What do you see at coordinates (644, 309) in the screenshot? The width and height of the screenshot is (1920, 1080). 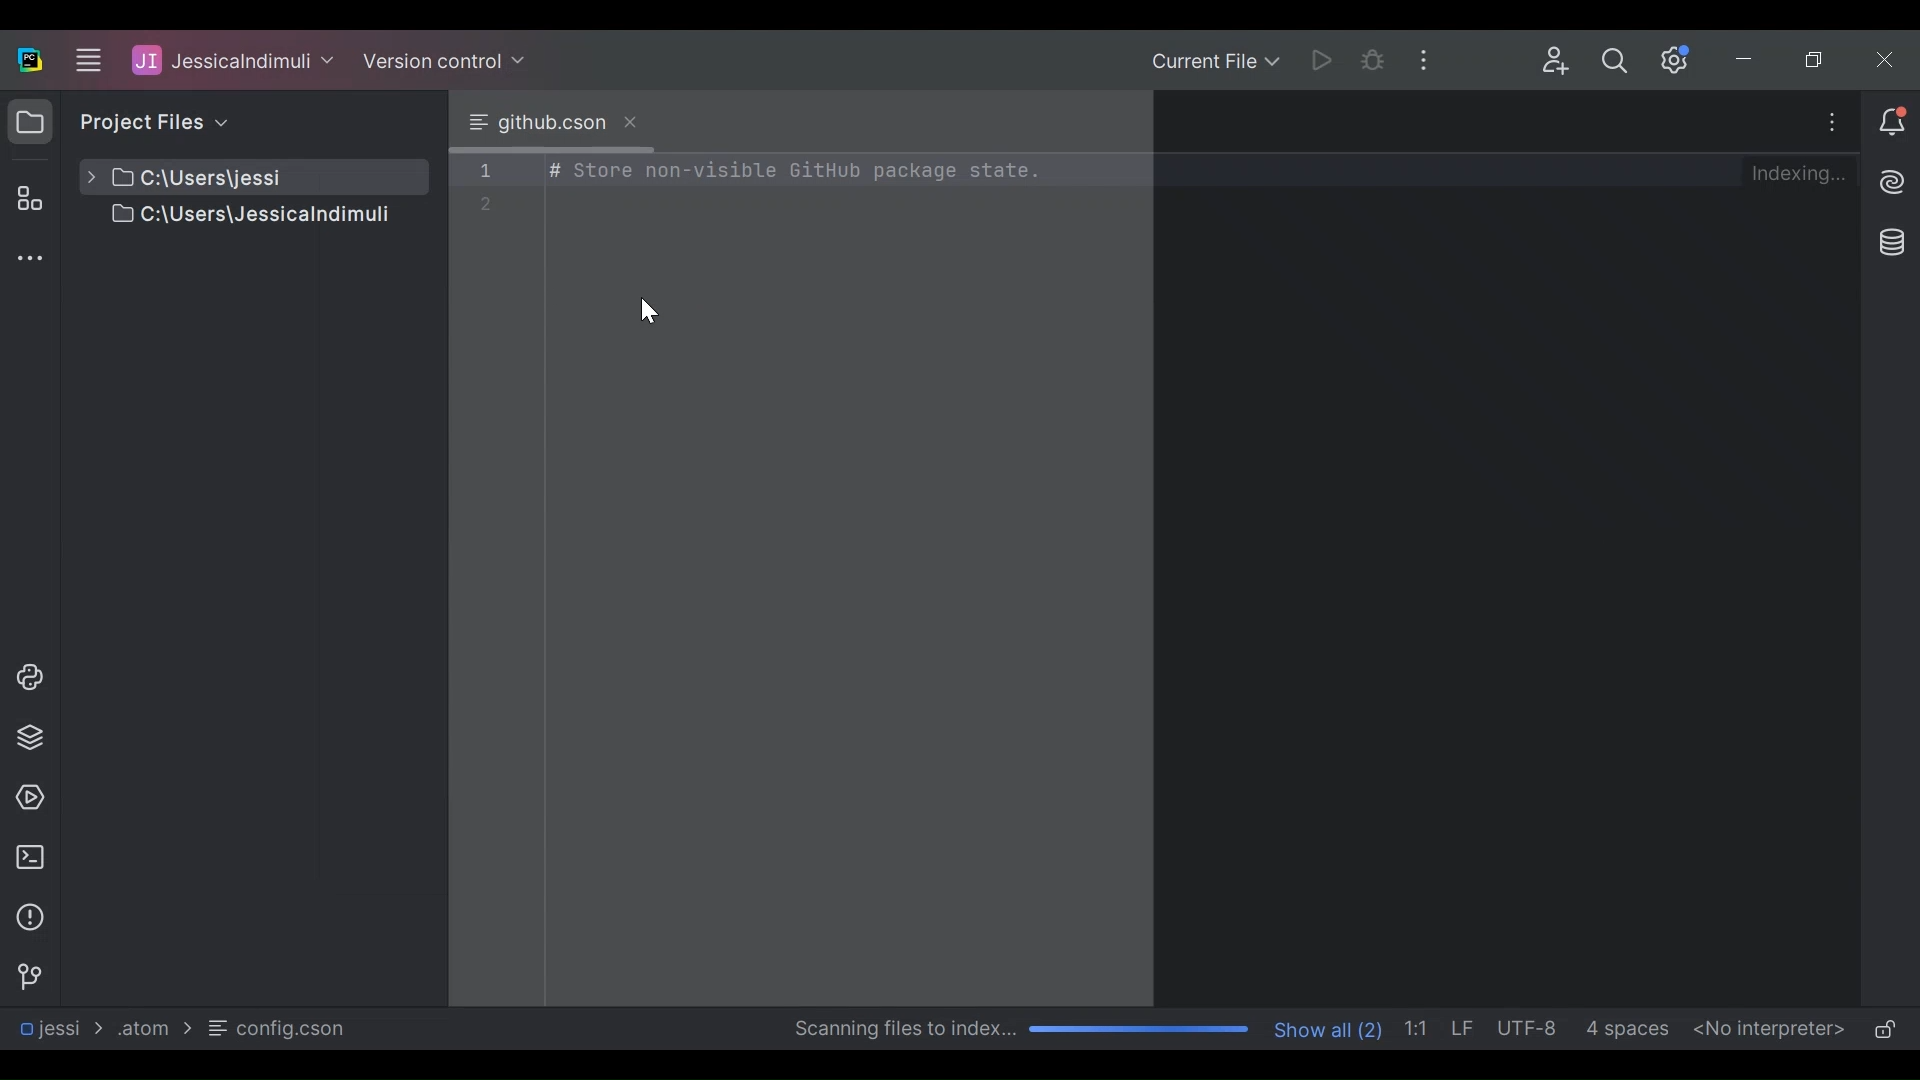 I see `Cursor` at bounding box center [644, 309].